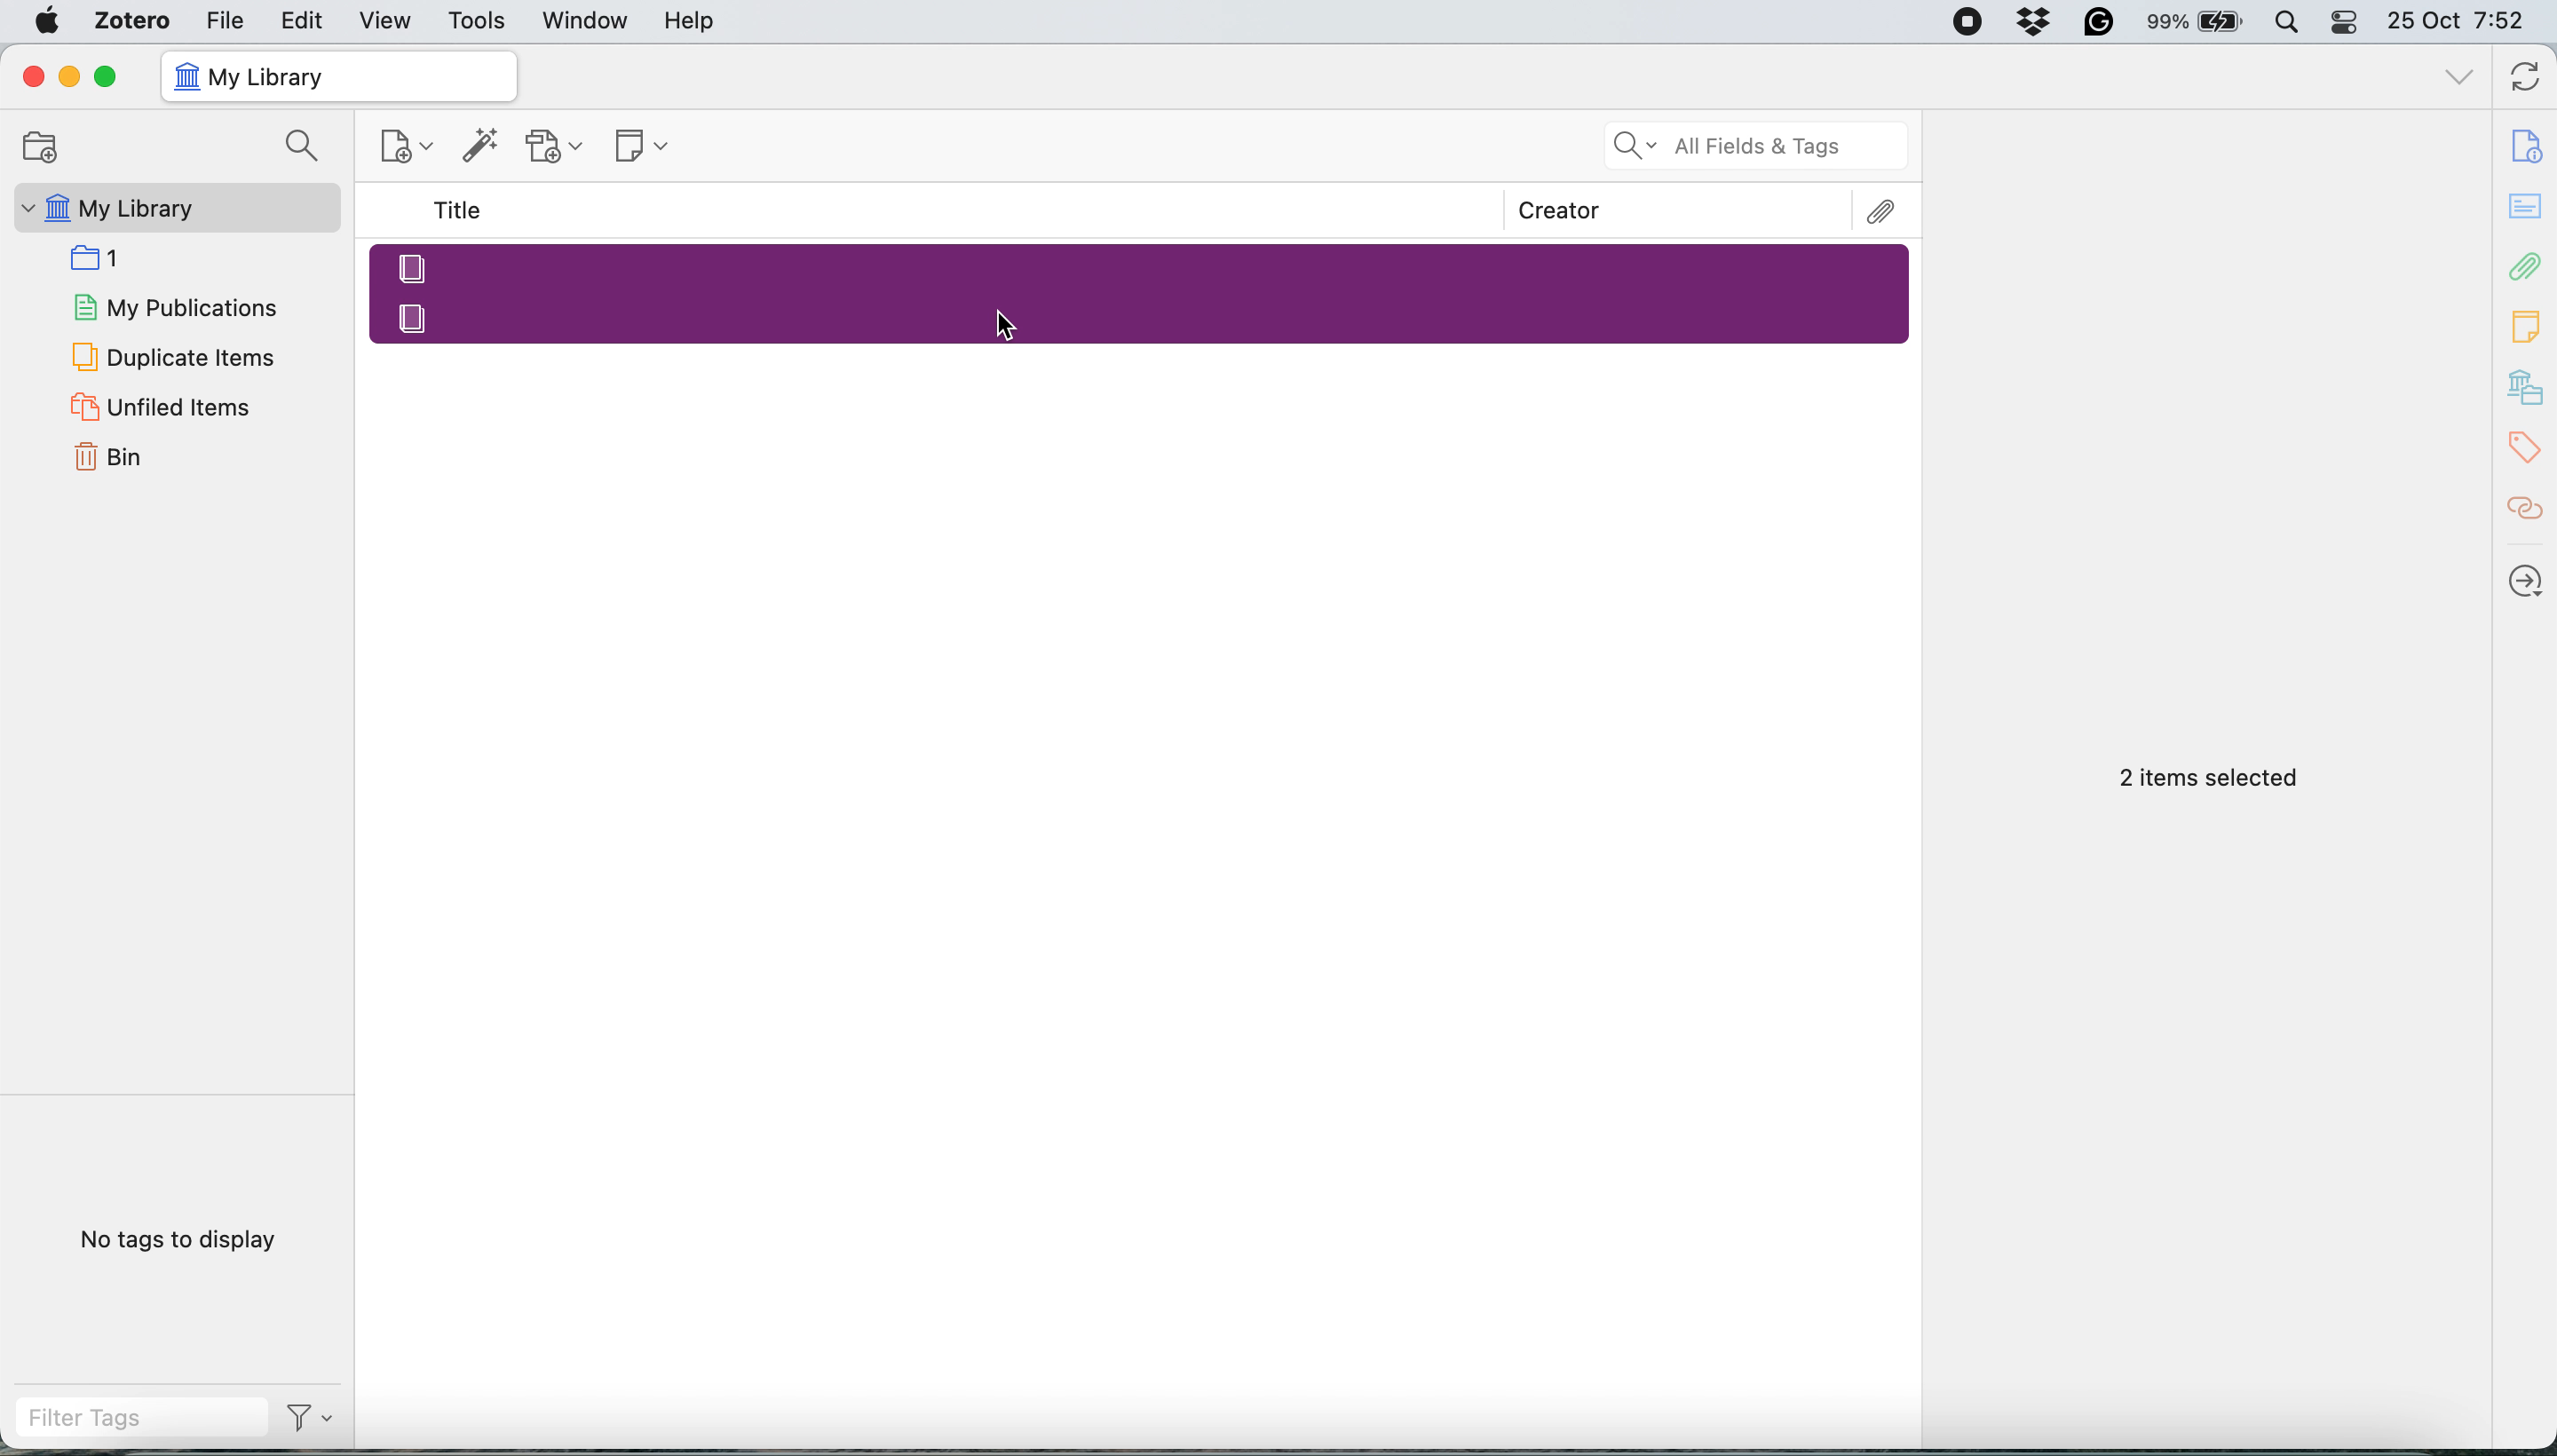 The image size is (2557, 1456). Describe the element at coordinates (104, 256) in the screenshot. I see `1` at that location.